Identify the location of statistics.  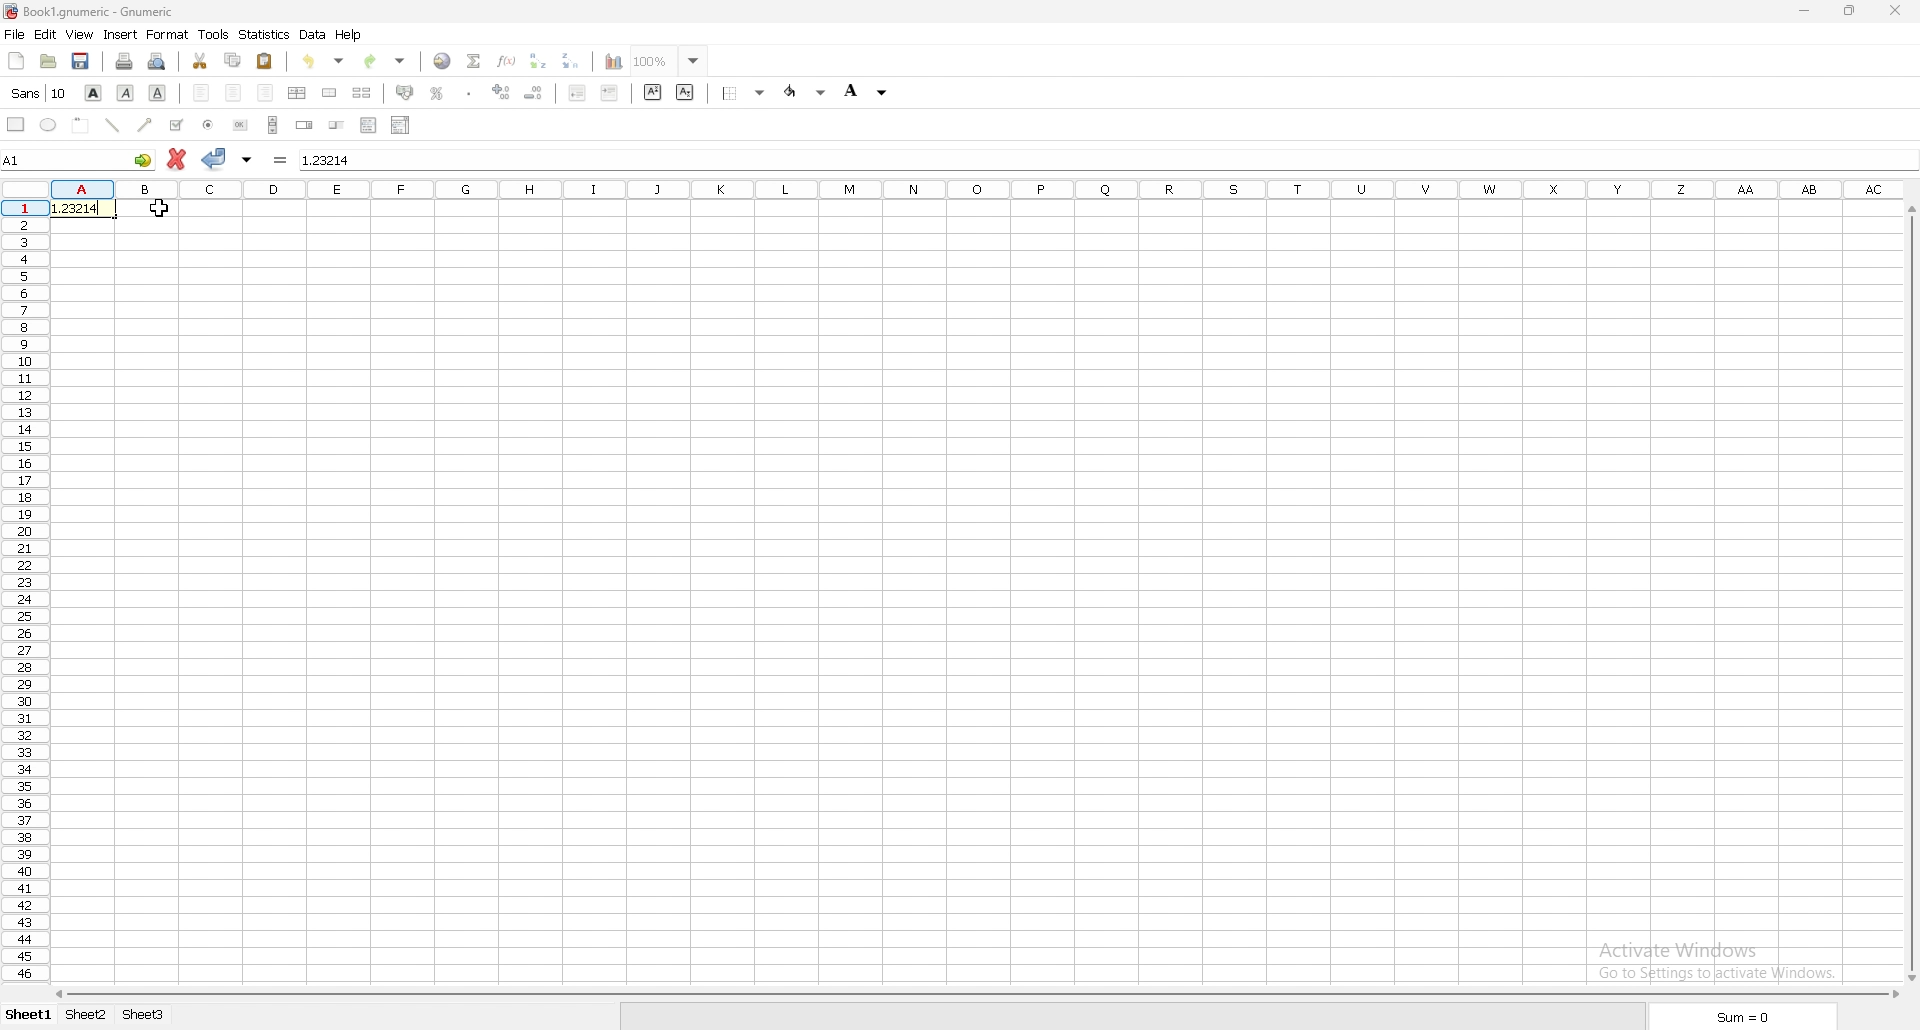
(264, 34).